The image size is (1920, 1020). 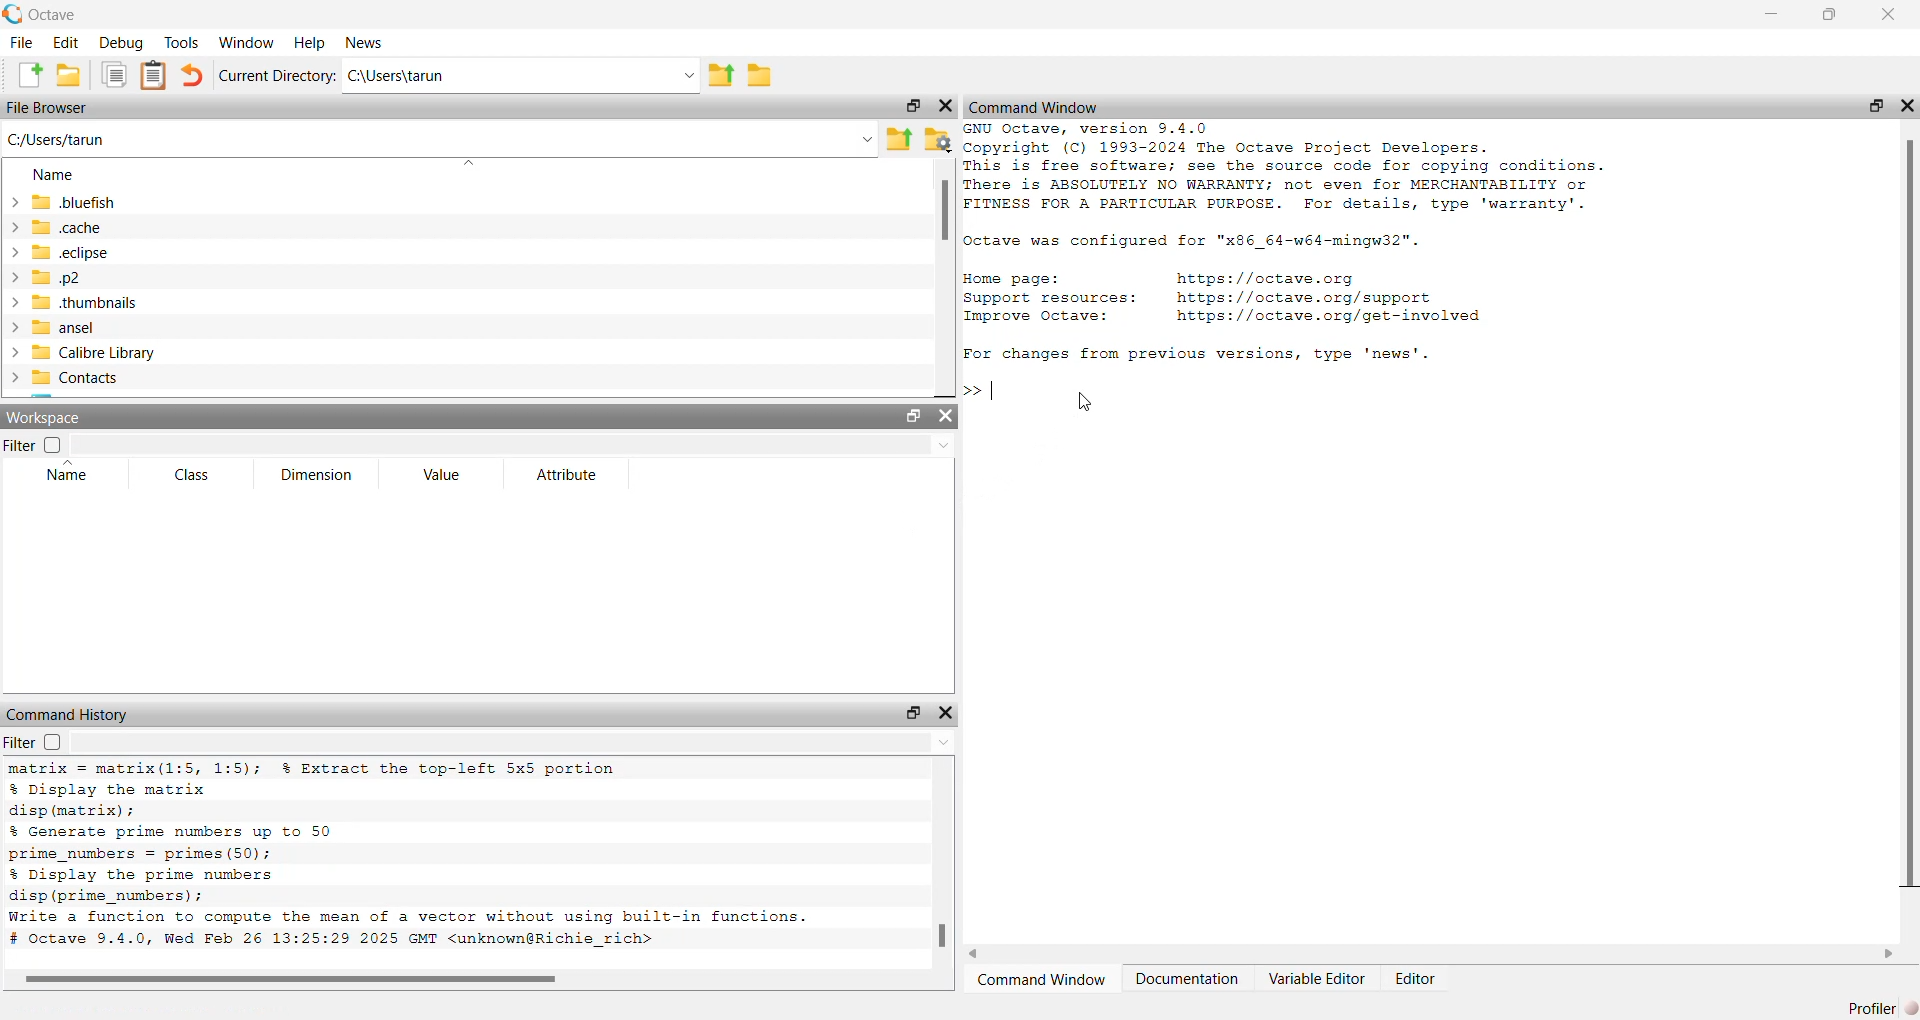 What do you see at coordinates (1041, 981) in the screenshot?
I see `‘Command Window` at bounding box center [1041, 981].